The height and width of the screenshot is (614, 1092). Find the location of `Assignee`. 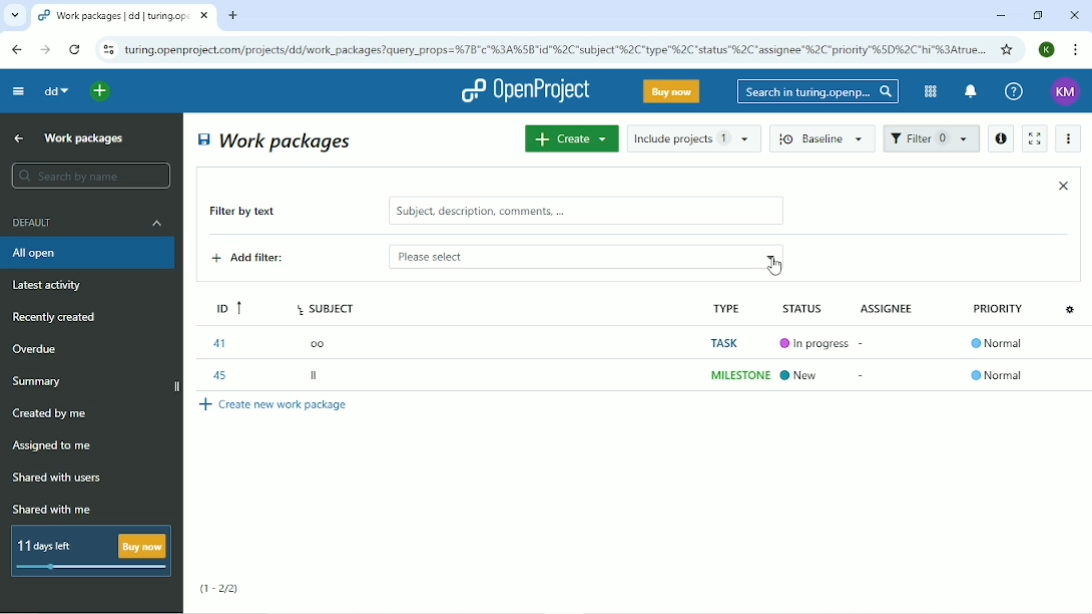

Assignee is located at coordinates (891, 307).